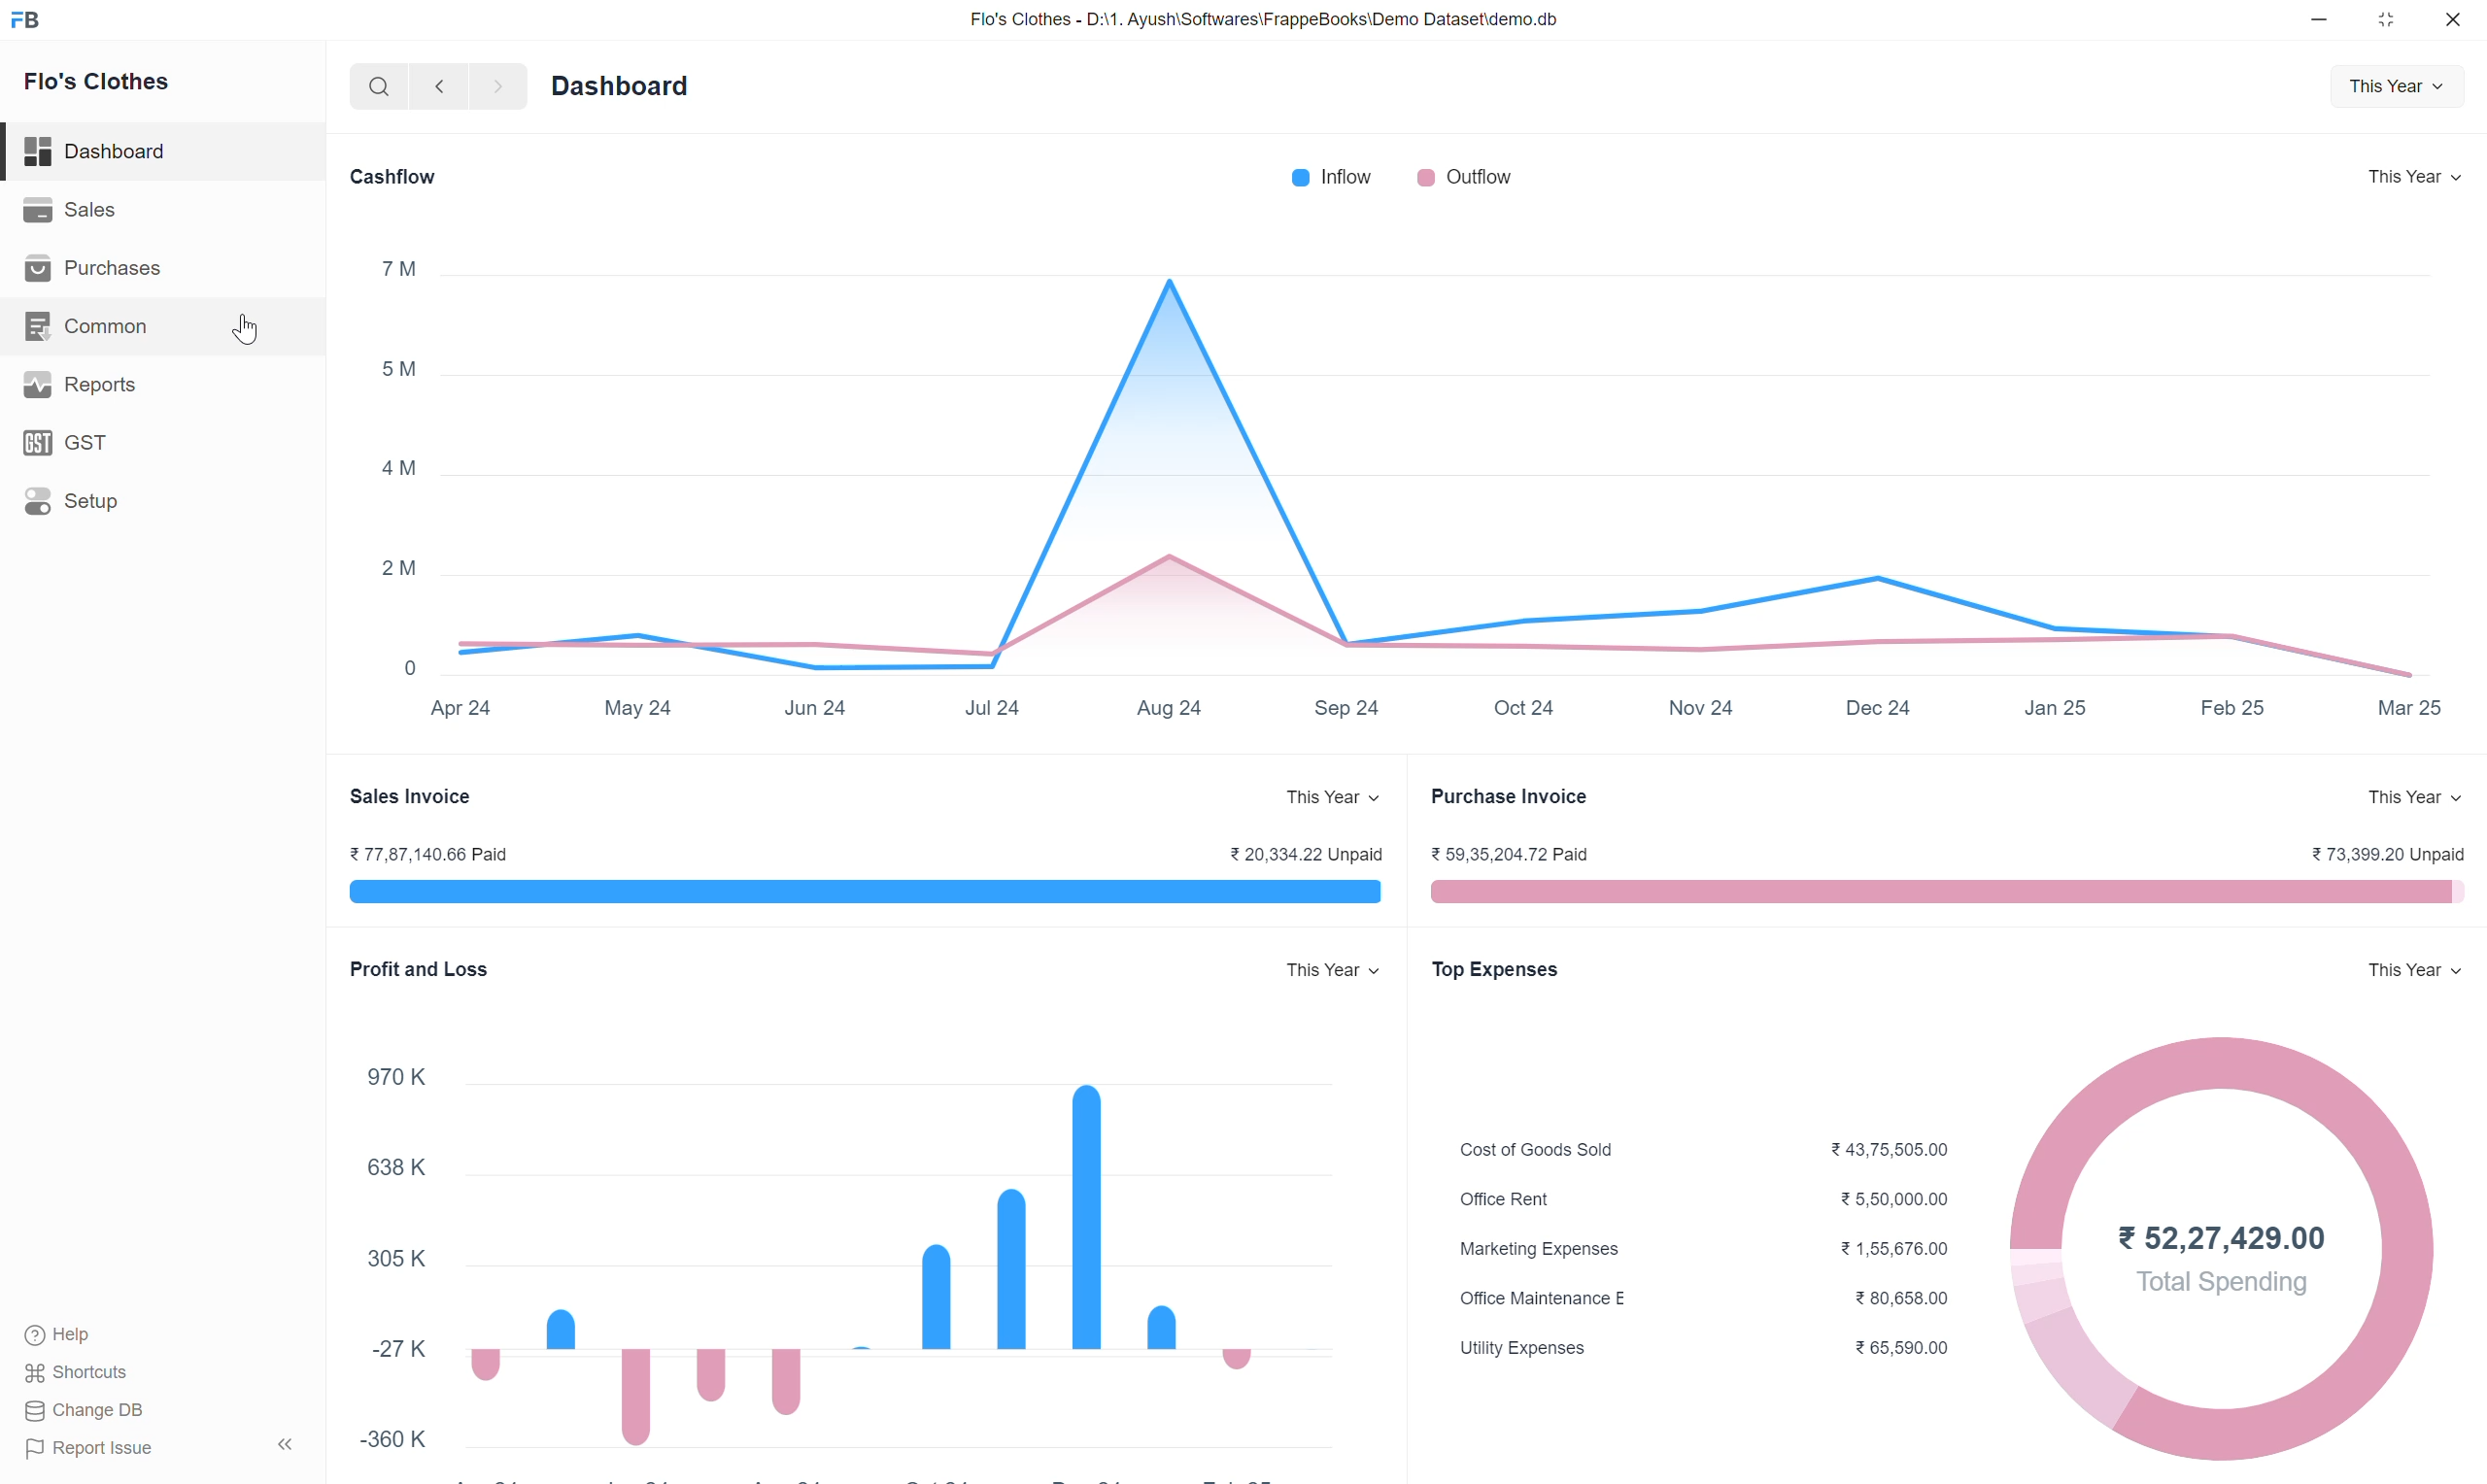 The image size is (2487, 1484). What do you see at coordinates (1943, 879) in the screenshot?
I see `purchase invoice graph` at bounding box center [1943, 879].